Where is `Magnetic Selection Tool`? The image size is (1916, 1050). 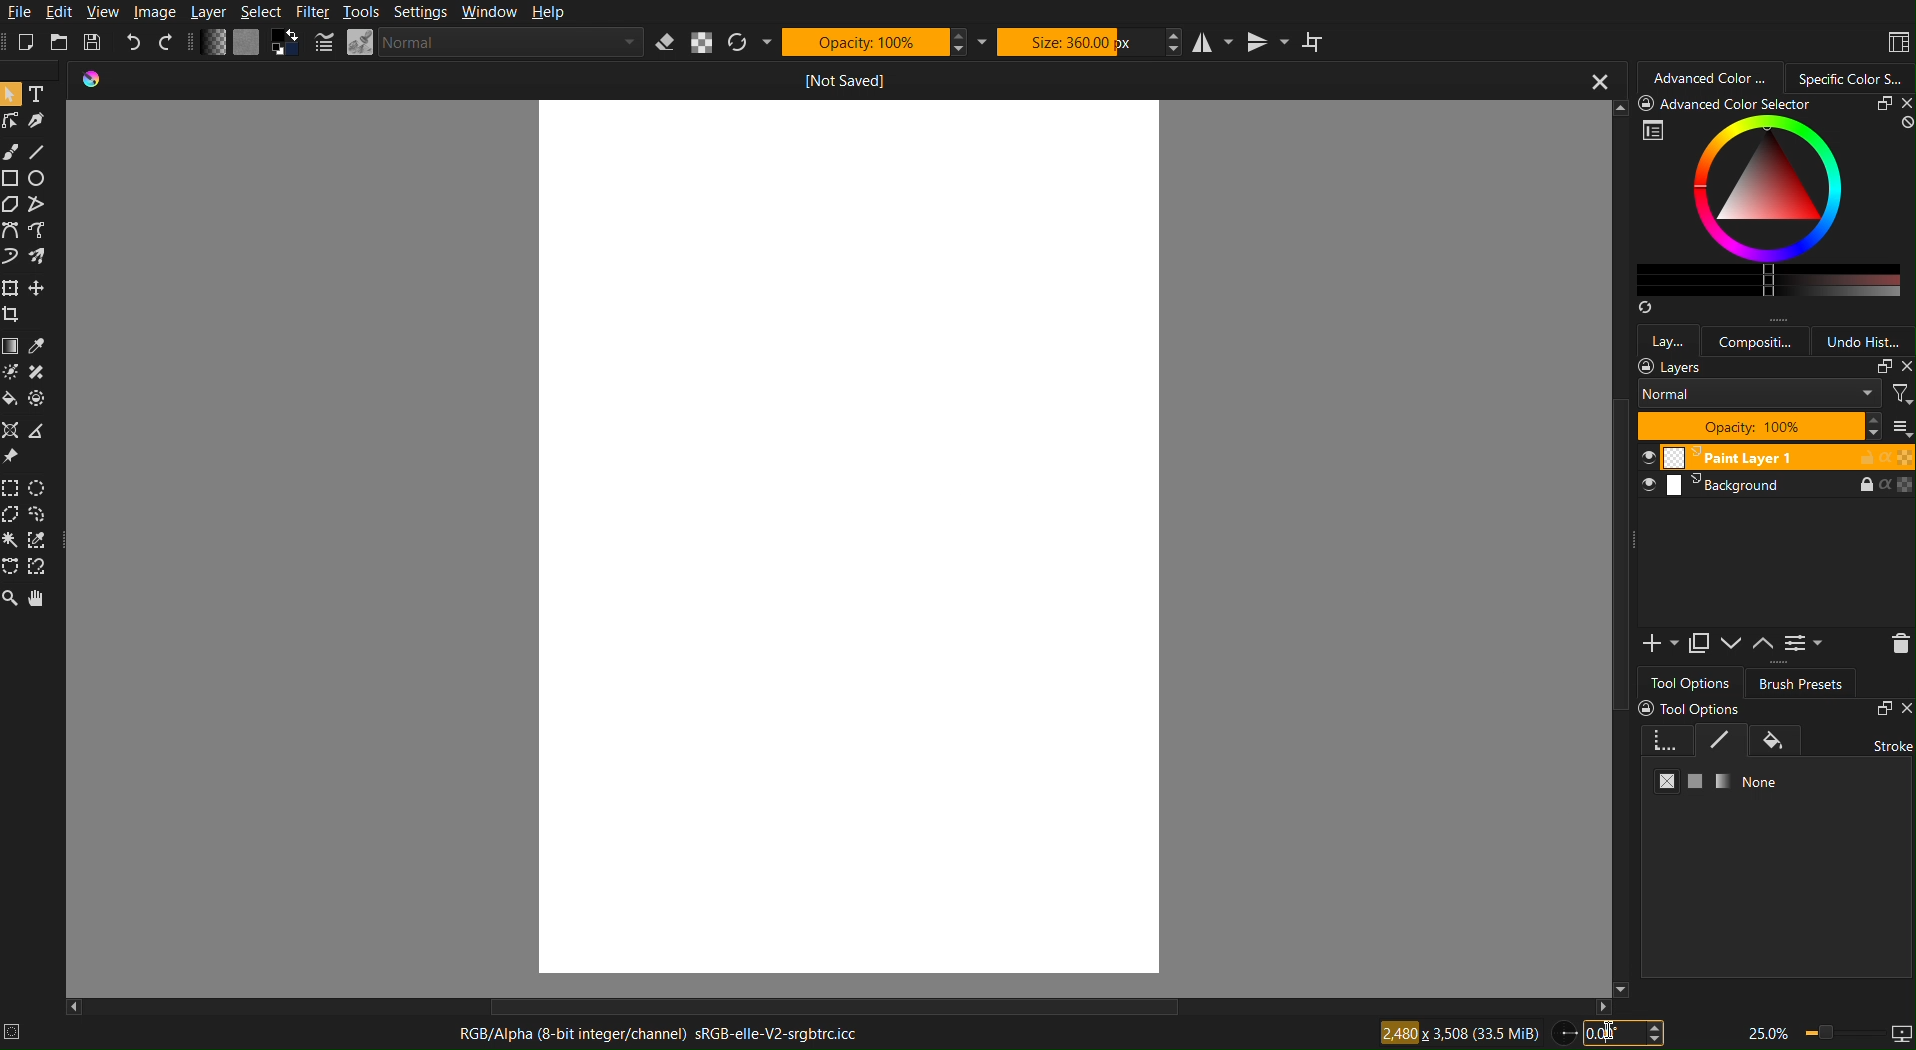 Magnetic Selection Tool is located at coordinates (38, 568).